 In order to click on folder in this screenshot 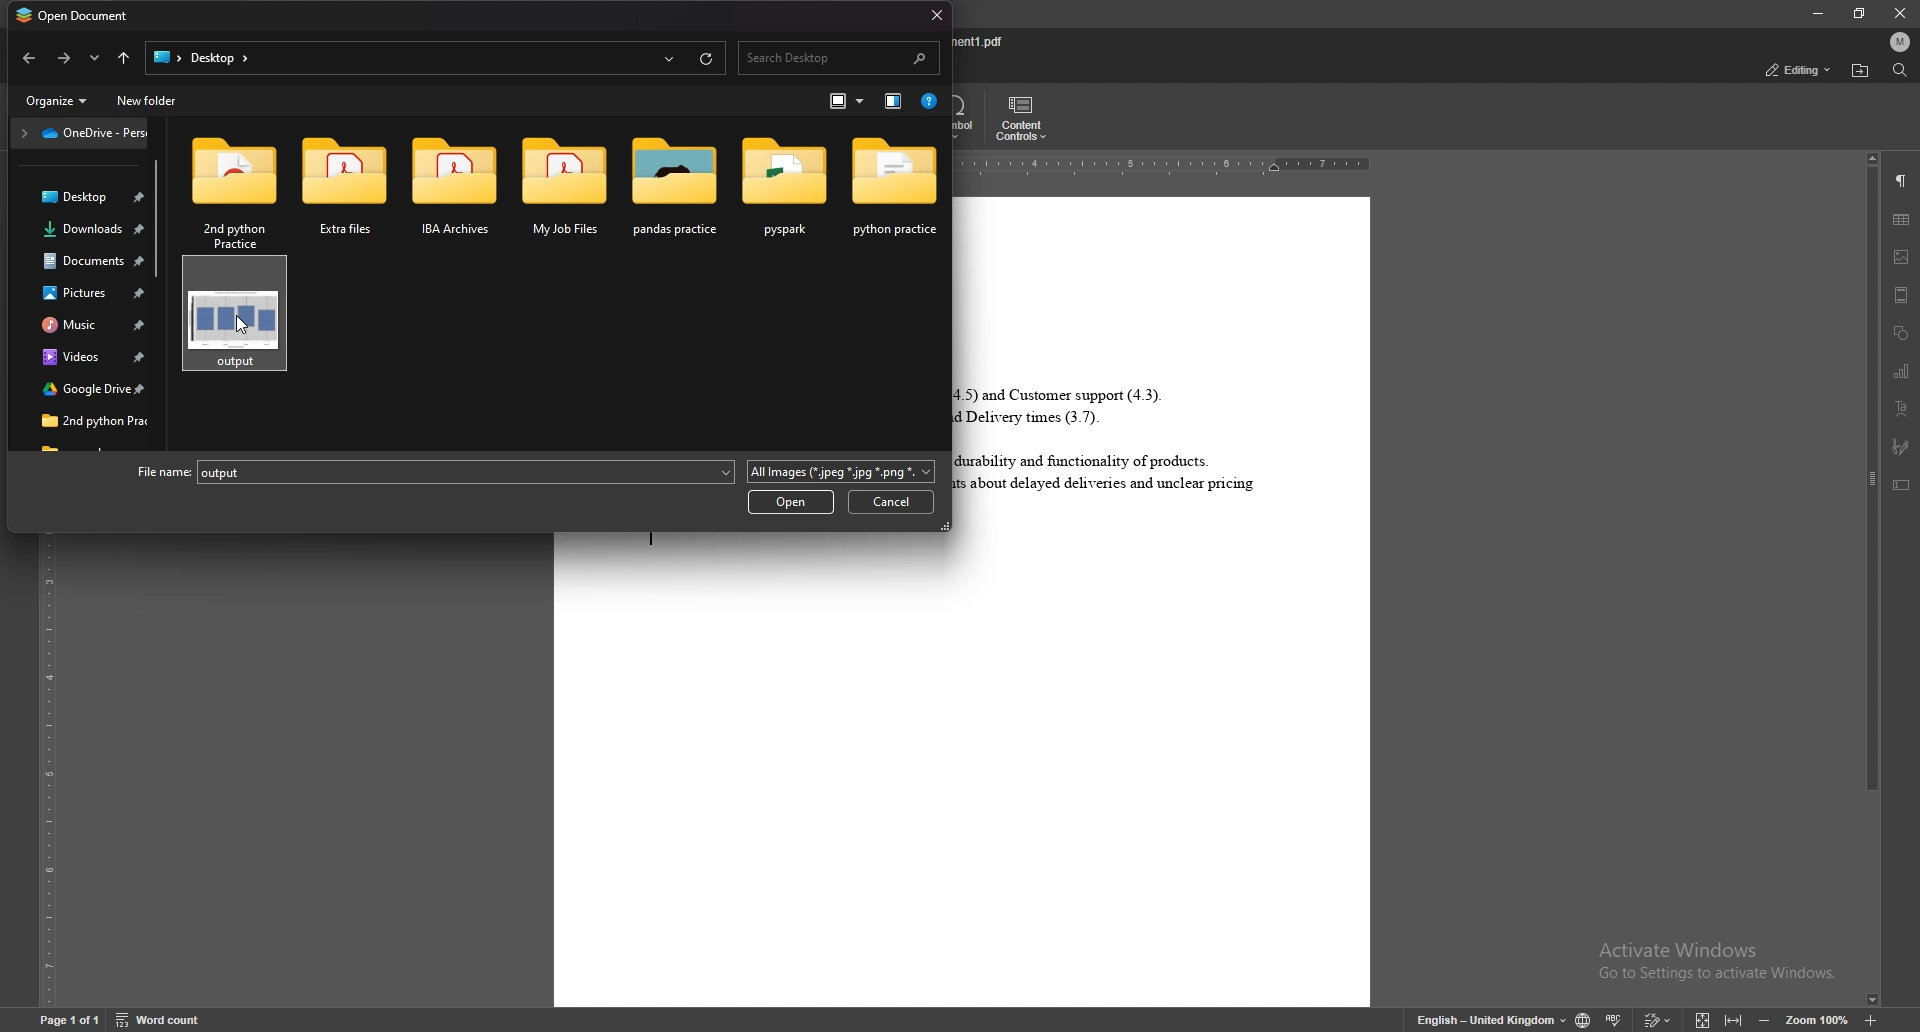, I will do `click(81, 325)`.